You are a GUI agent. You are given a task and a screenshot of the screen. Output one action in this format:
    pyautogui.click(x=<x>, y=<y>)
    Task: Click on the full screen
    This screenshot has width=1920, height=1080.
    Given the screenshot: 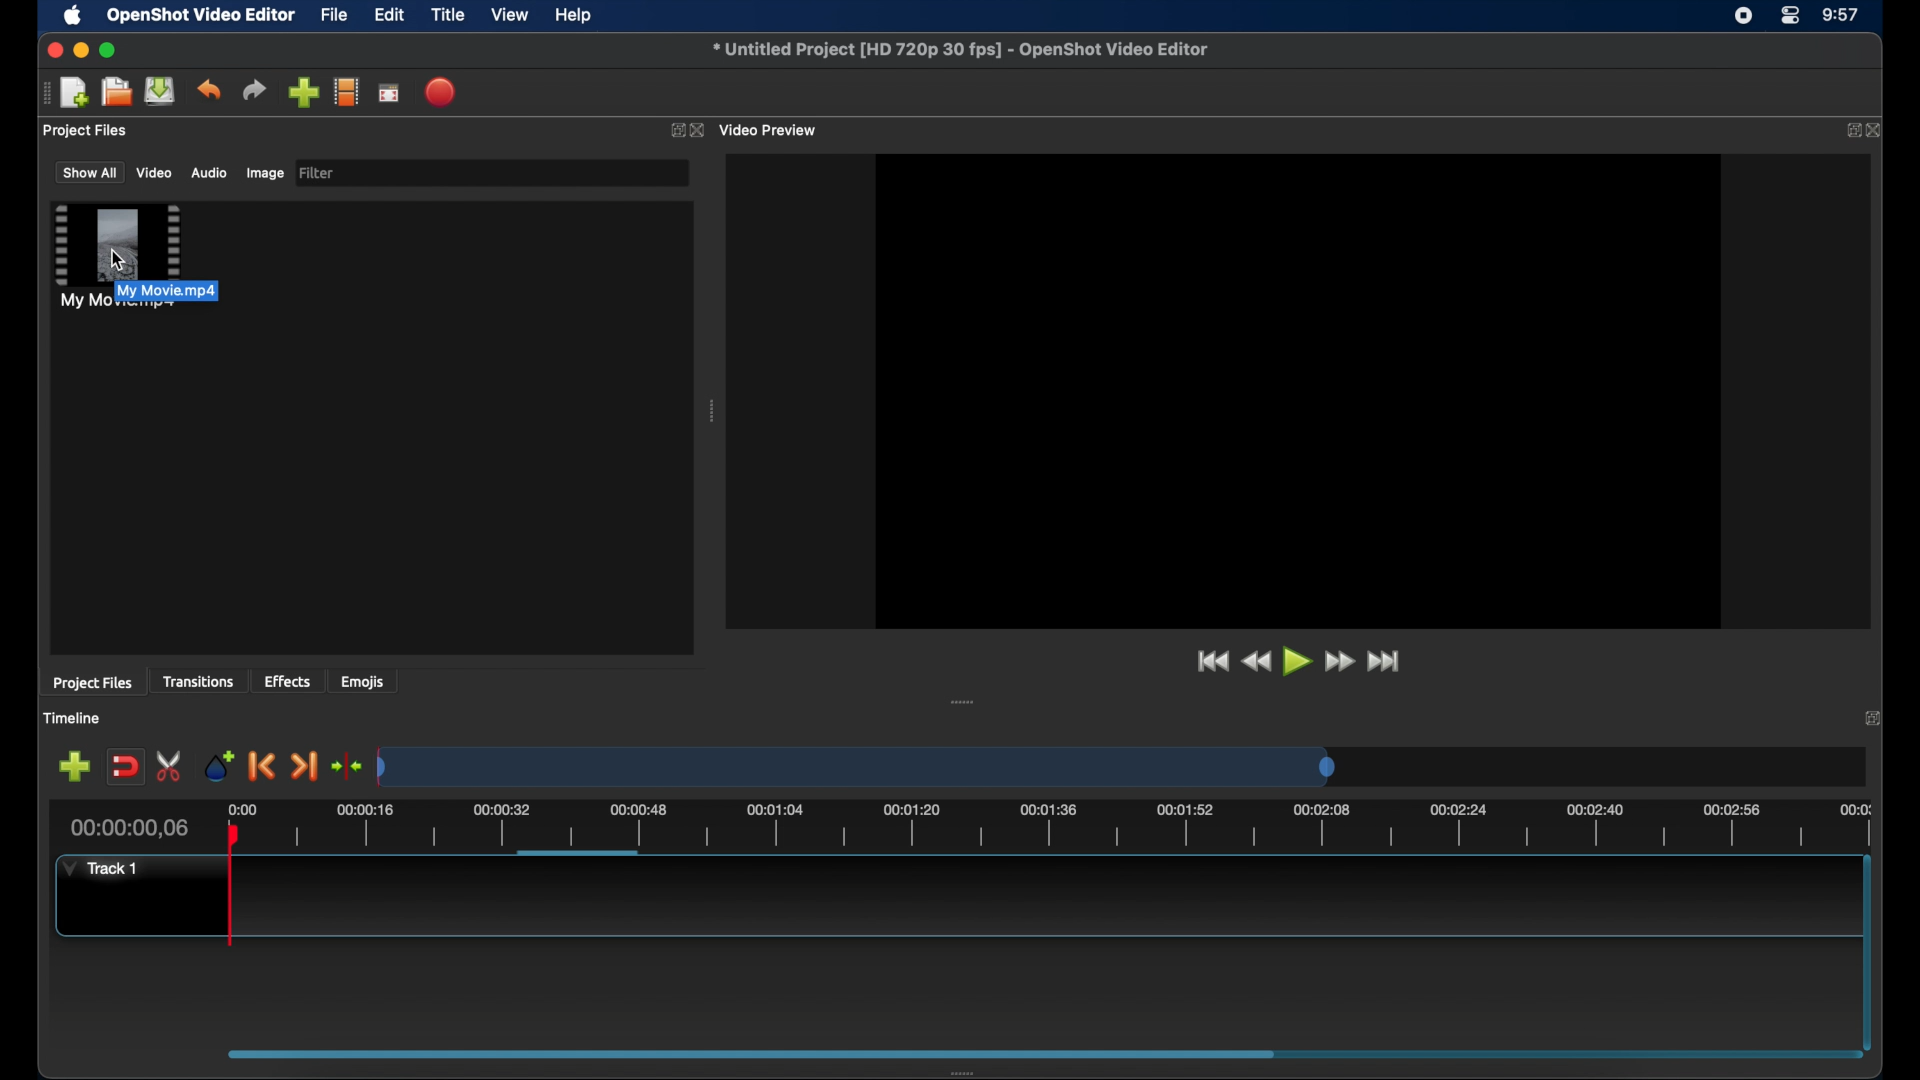 What is the action you would take?
    pyautogui.click(x=390, y=92)
    